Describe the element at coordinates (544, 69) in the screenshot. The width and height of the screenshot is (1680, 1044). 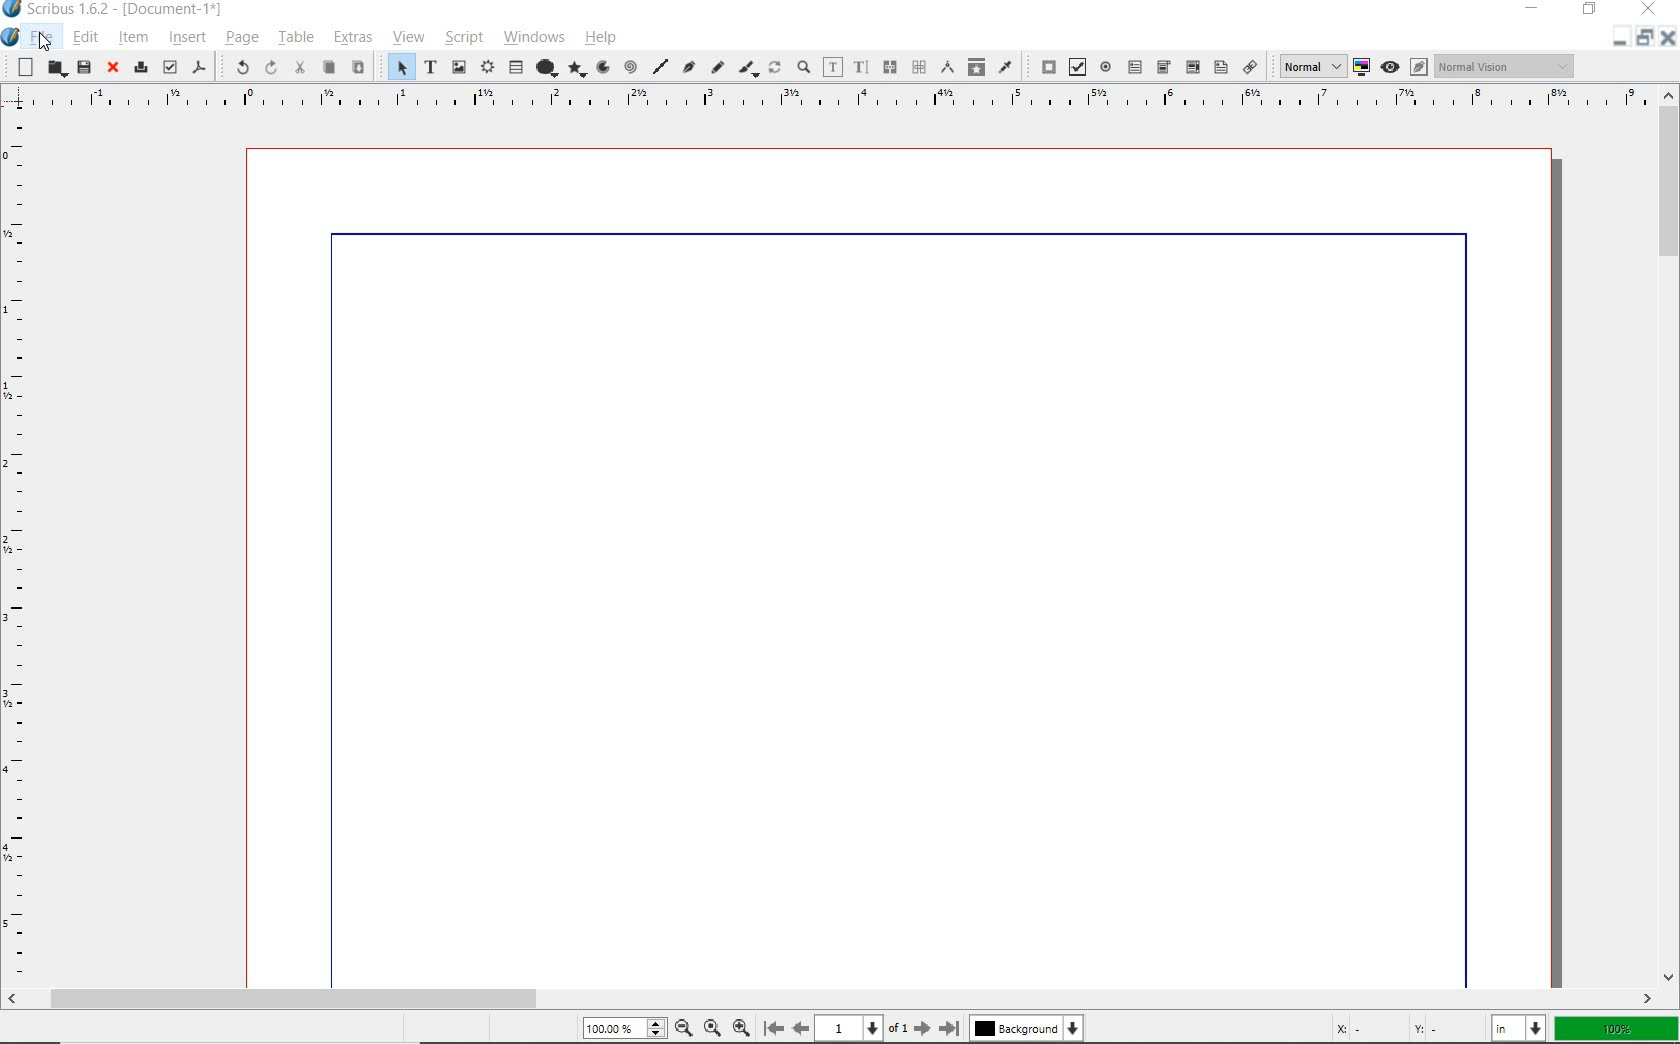
I see `shape` at that location.